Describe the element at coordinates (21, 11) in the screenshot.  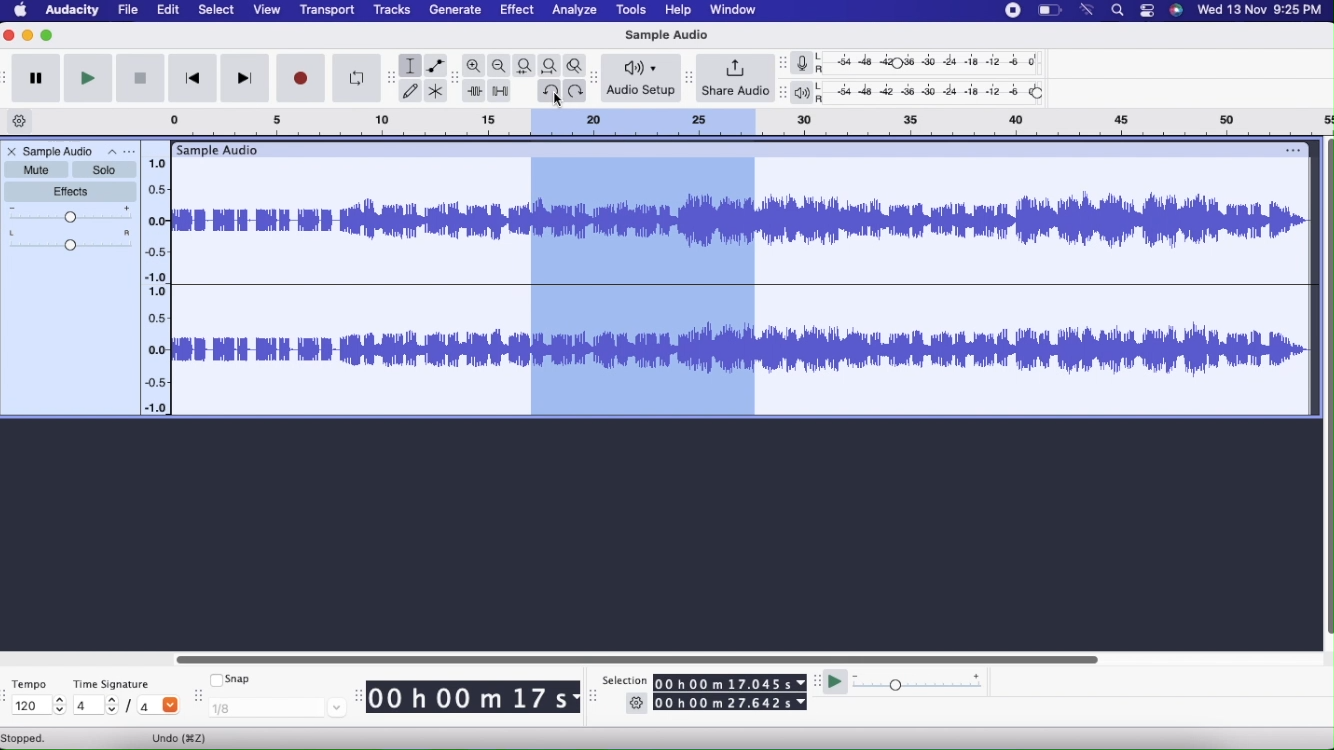
I see `Home` at that location.